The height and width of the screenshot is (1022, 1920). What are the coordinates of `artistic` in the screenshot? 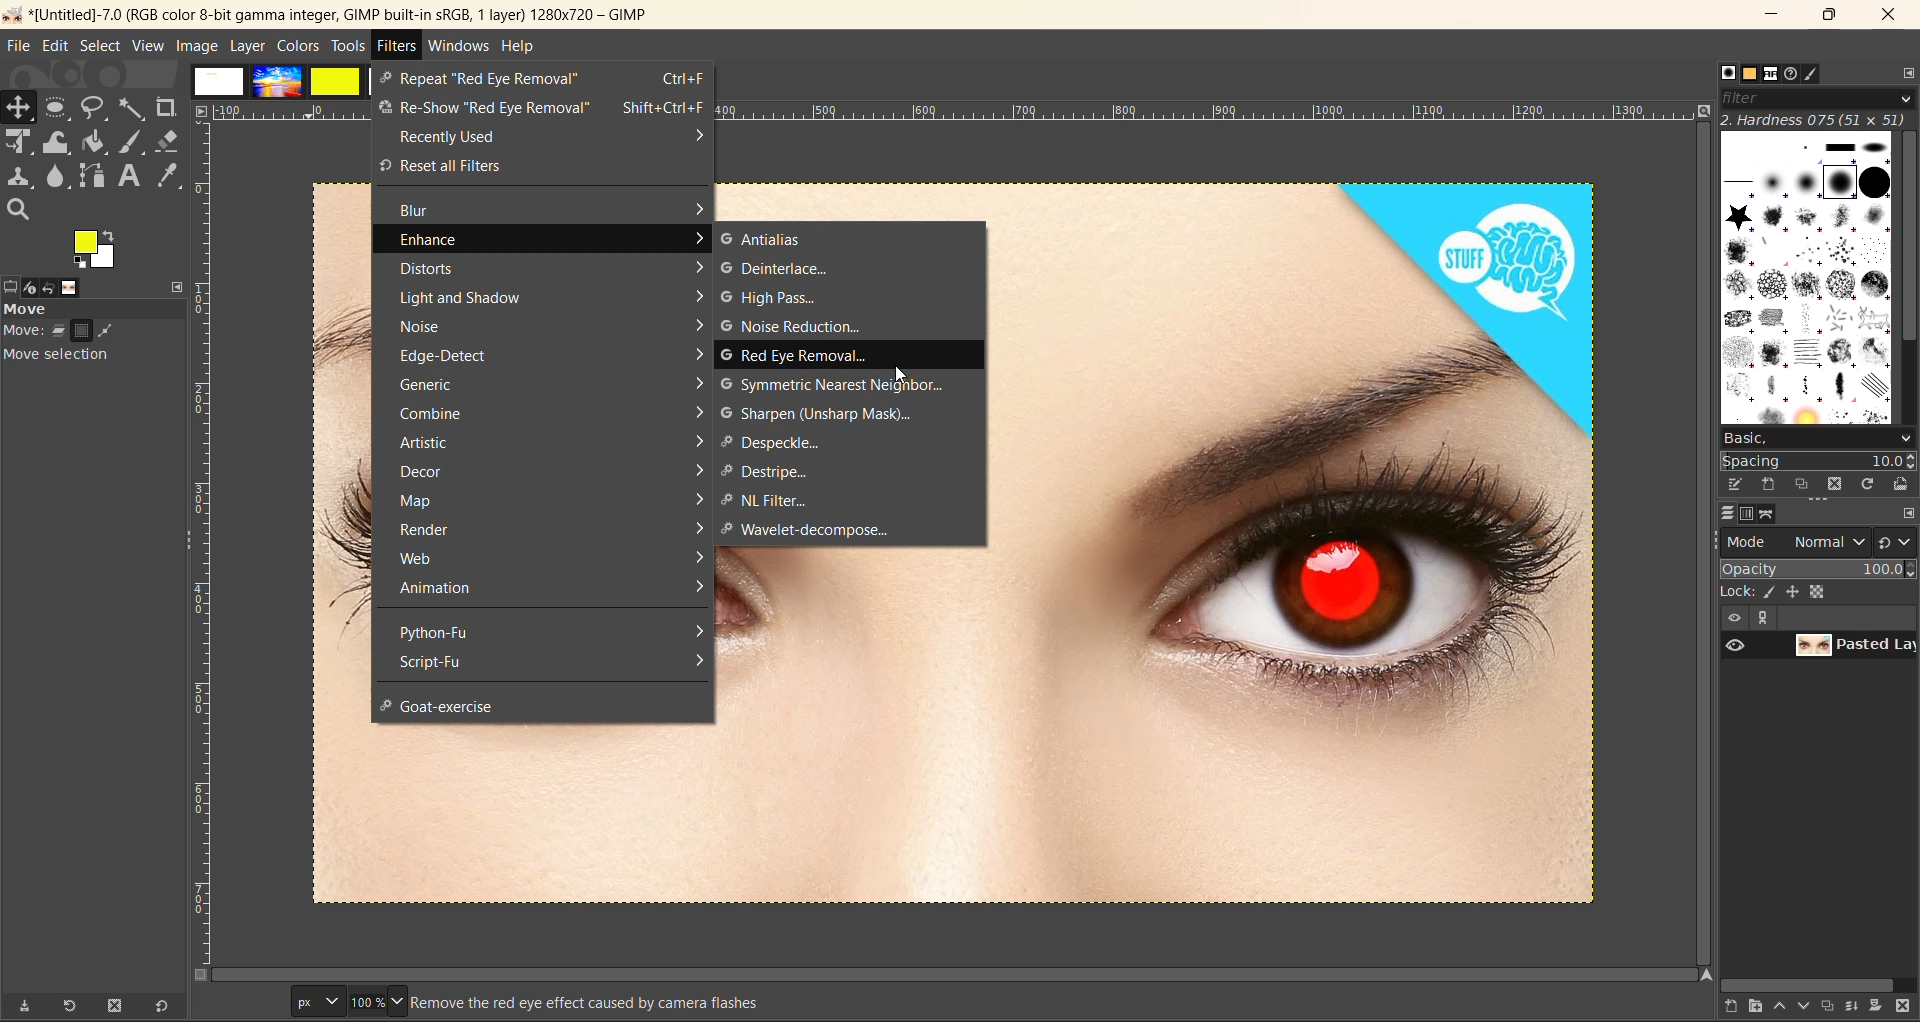 It's located at (547, 444).